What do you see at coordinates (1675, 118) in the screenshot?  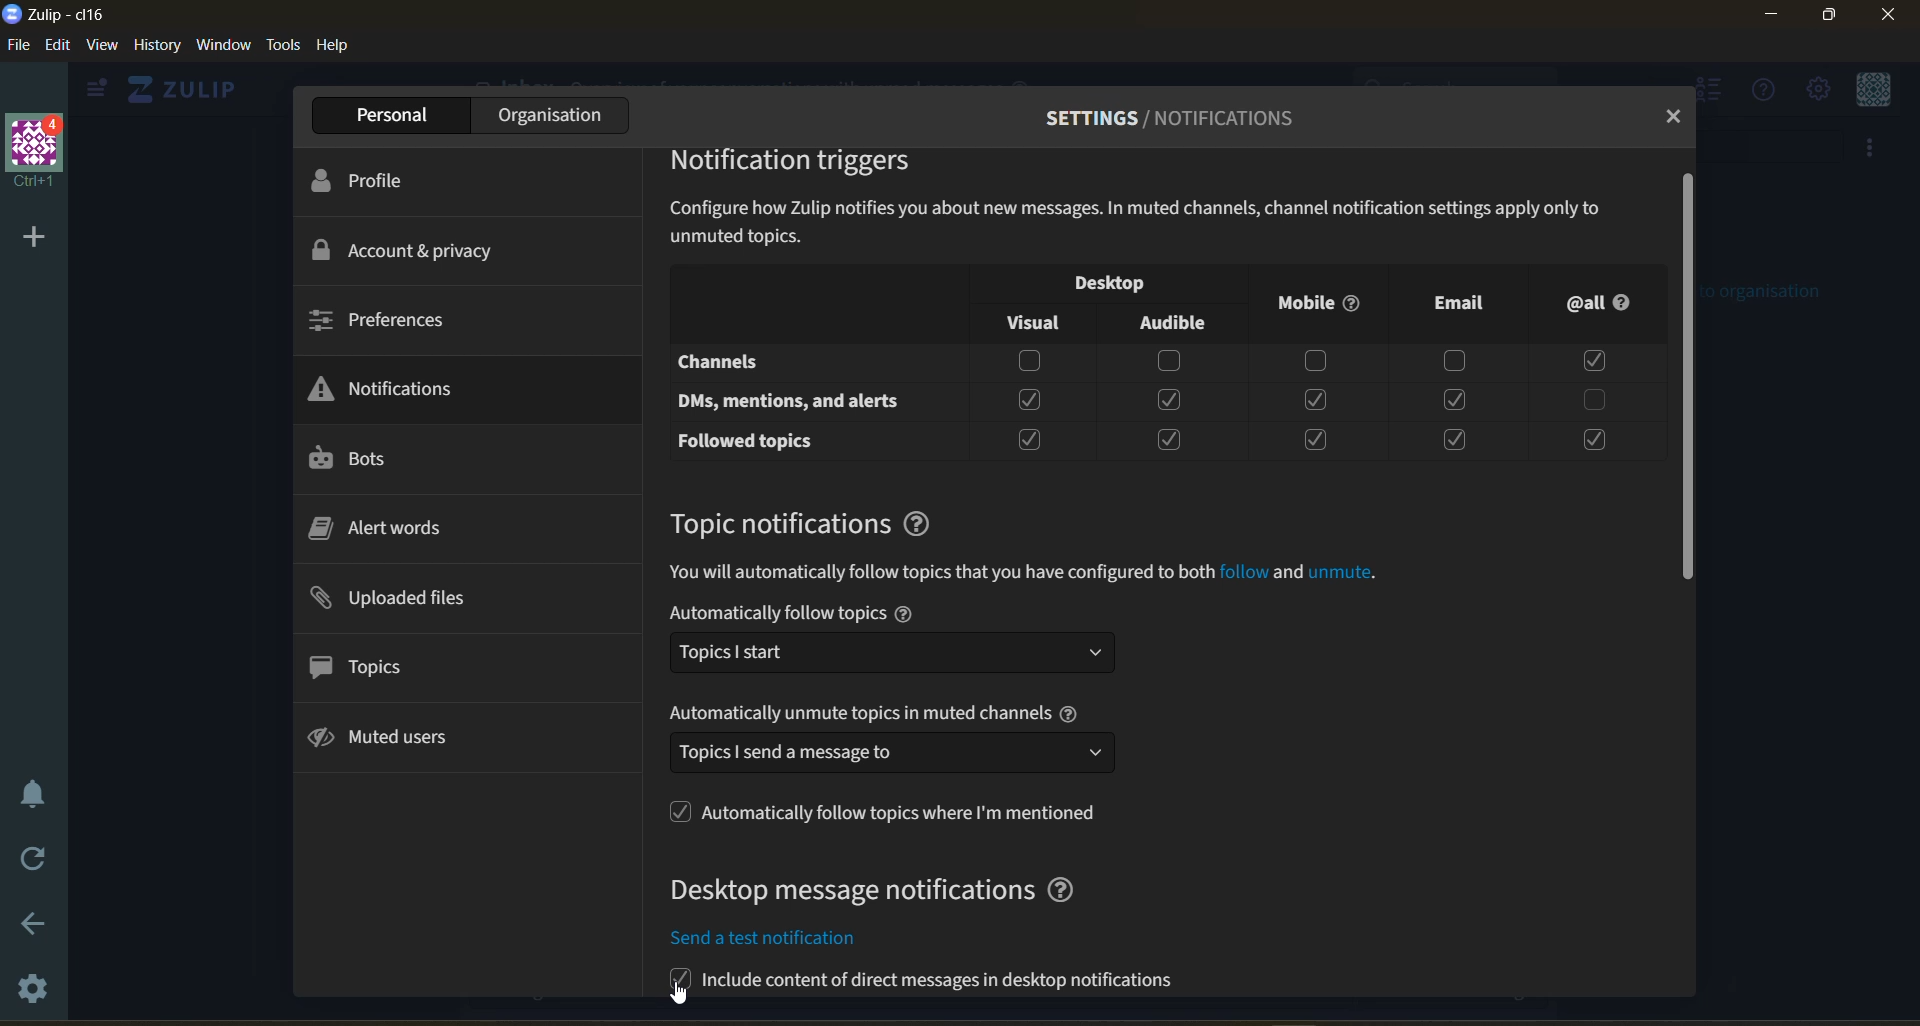 I see `close tab` at bounding box center [1675, 118].